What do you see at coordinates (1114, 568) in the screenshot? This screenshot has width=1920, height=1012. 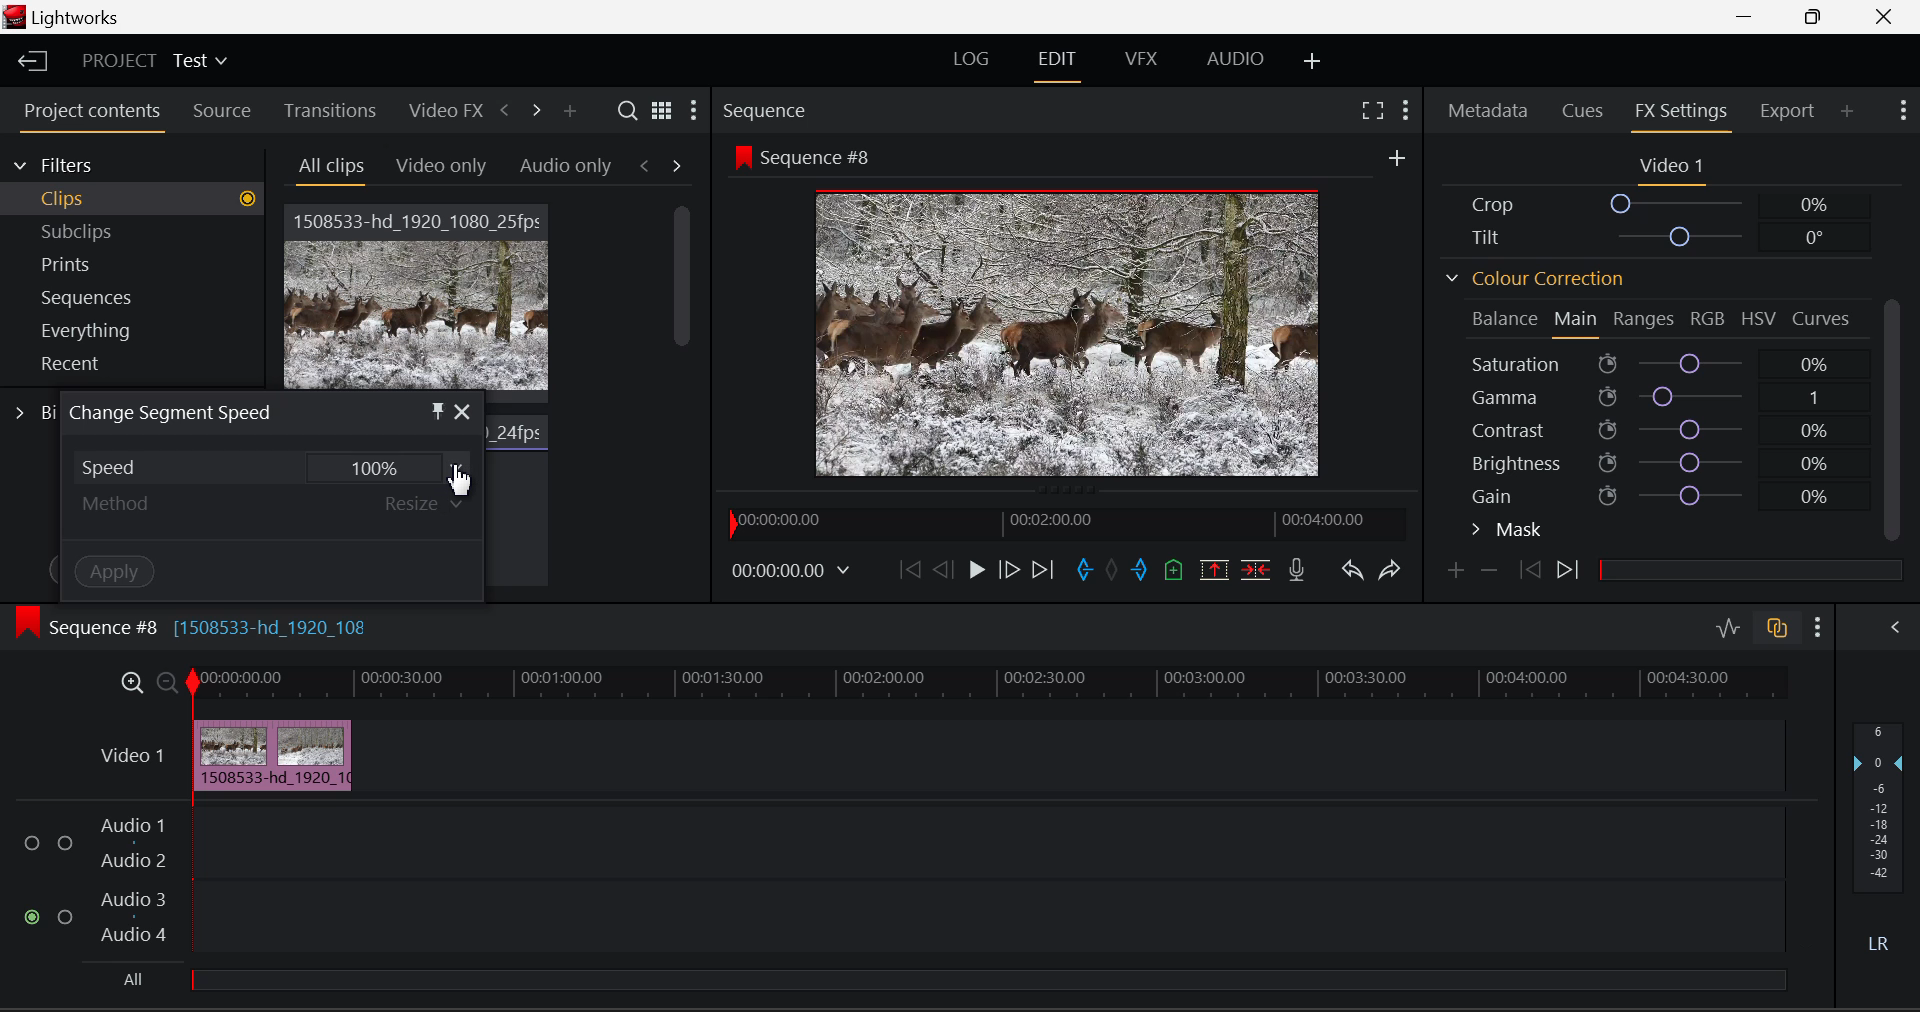 I see `Remove All Marks` at bounding box center [1114, 568].